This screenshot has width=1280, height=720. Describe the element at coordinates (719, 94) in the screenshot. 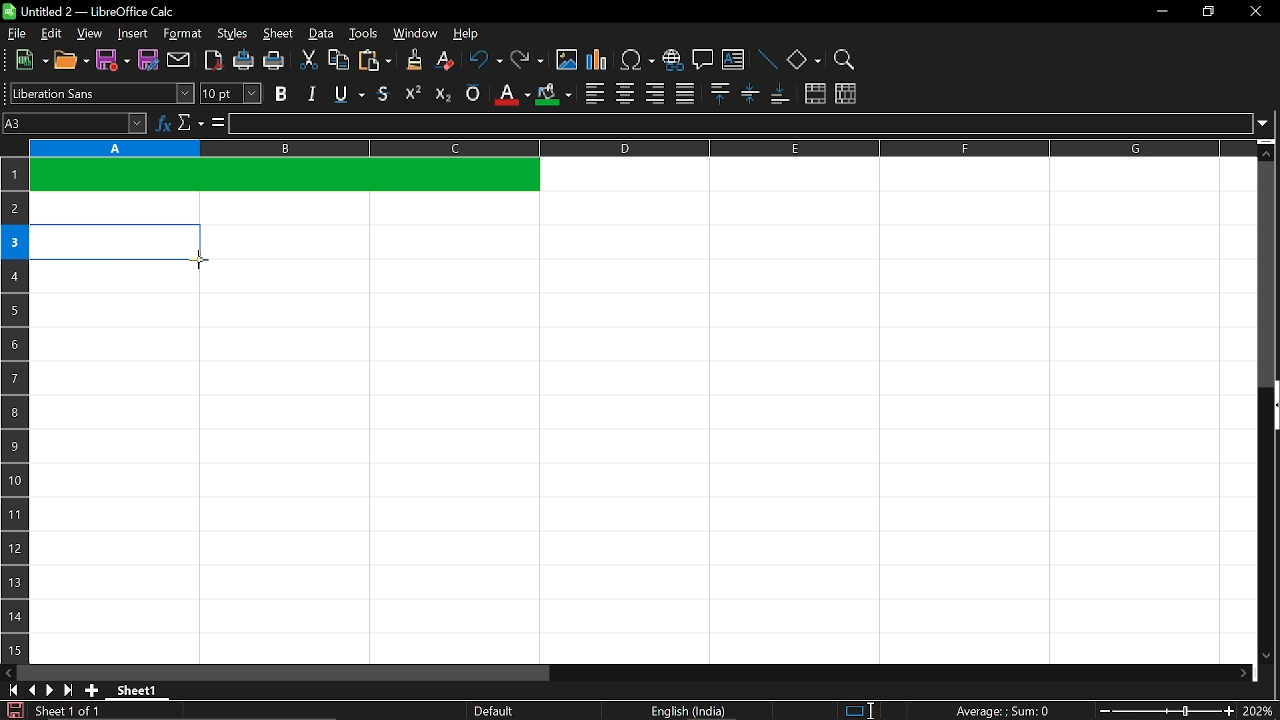

I see `align top` at that location.